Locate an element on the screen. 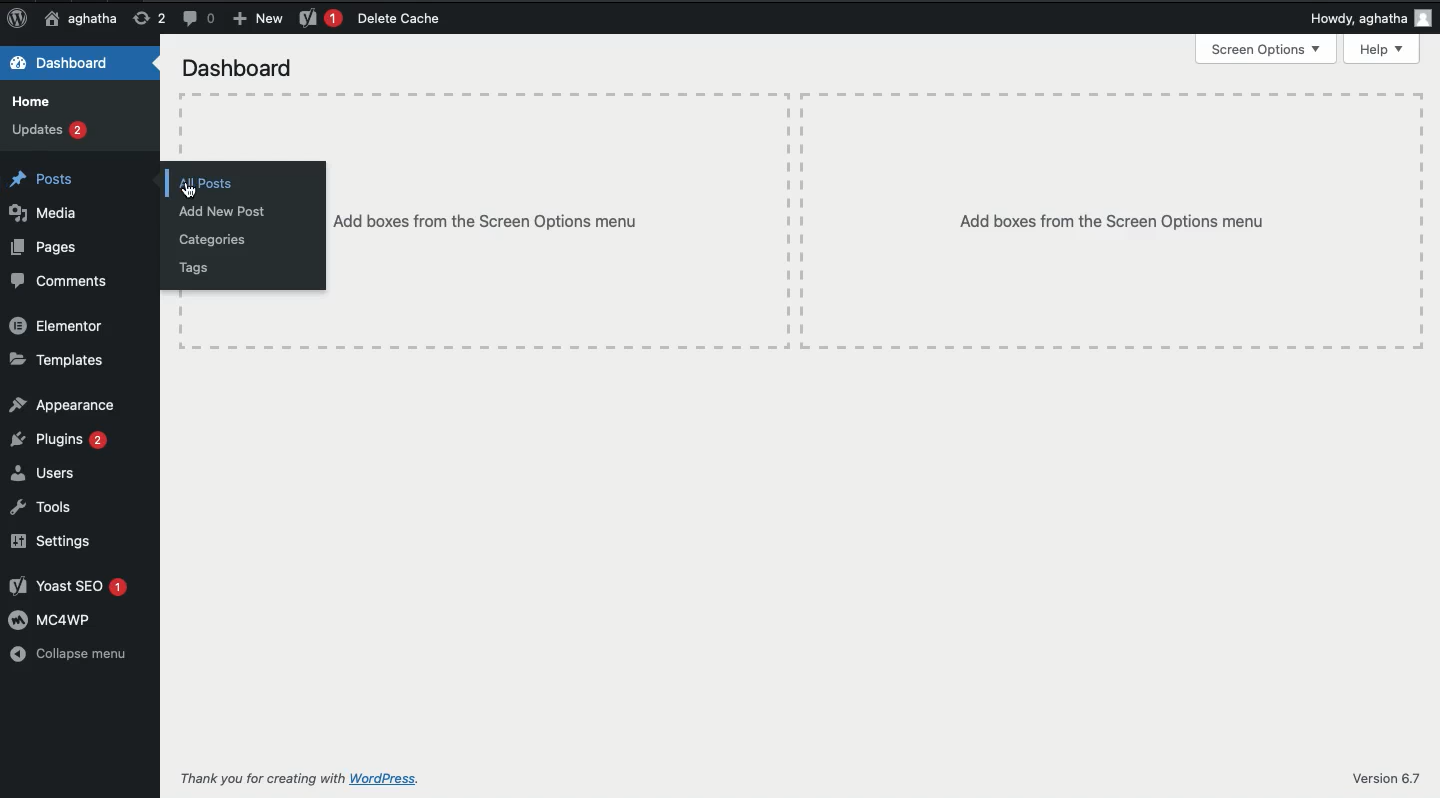  Plugins 2 is located at coordinates (60, 439).